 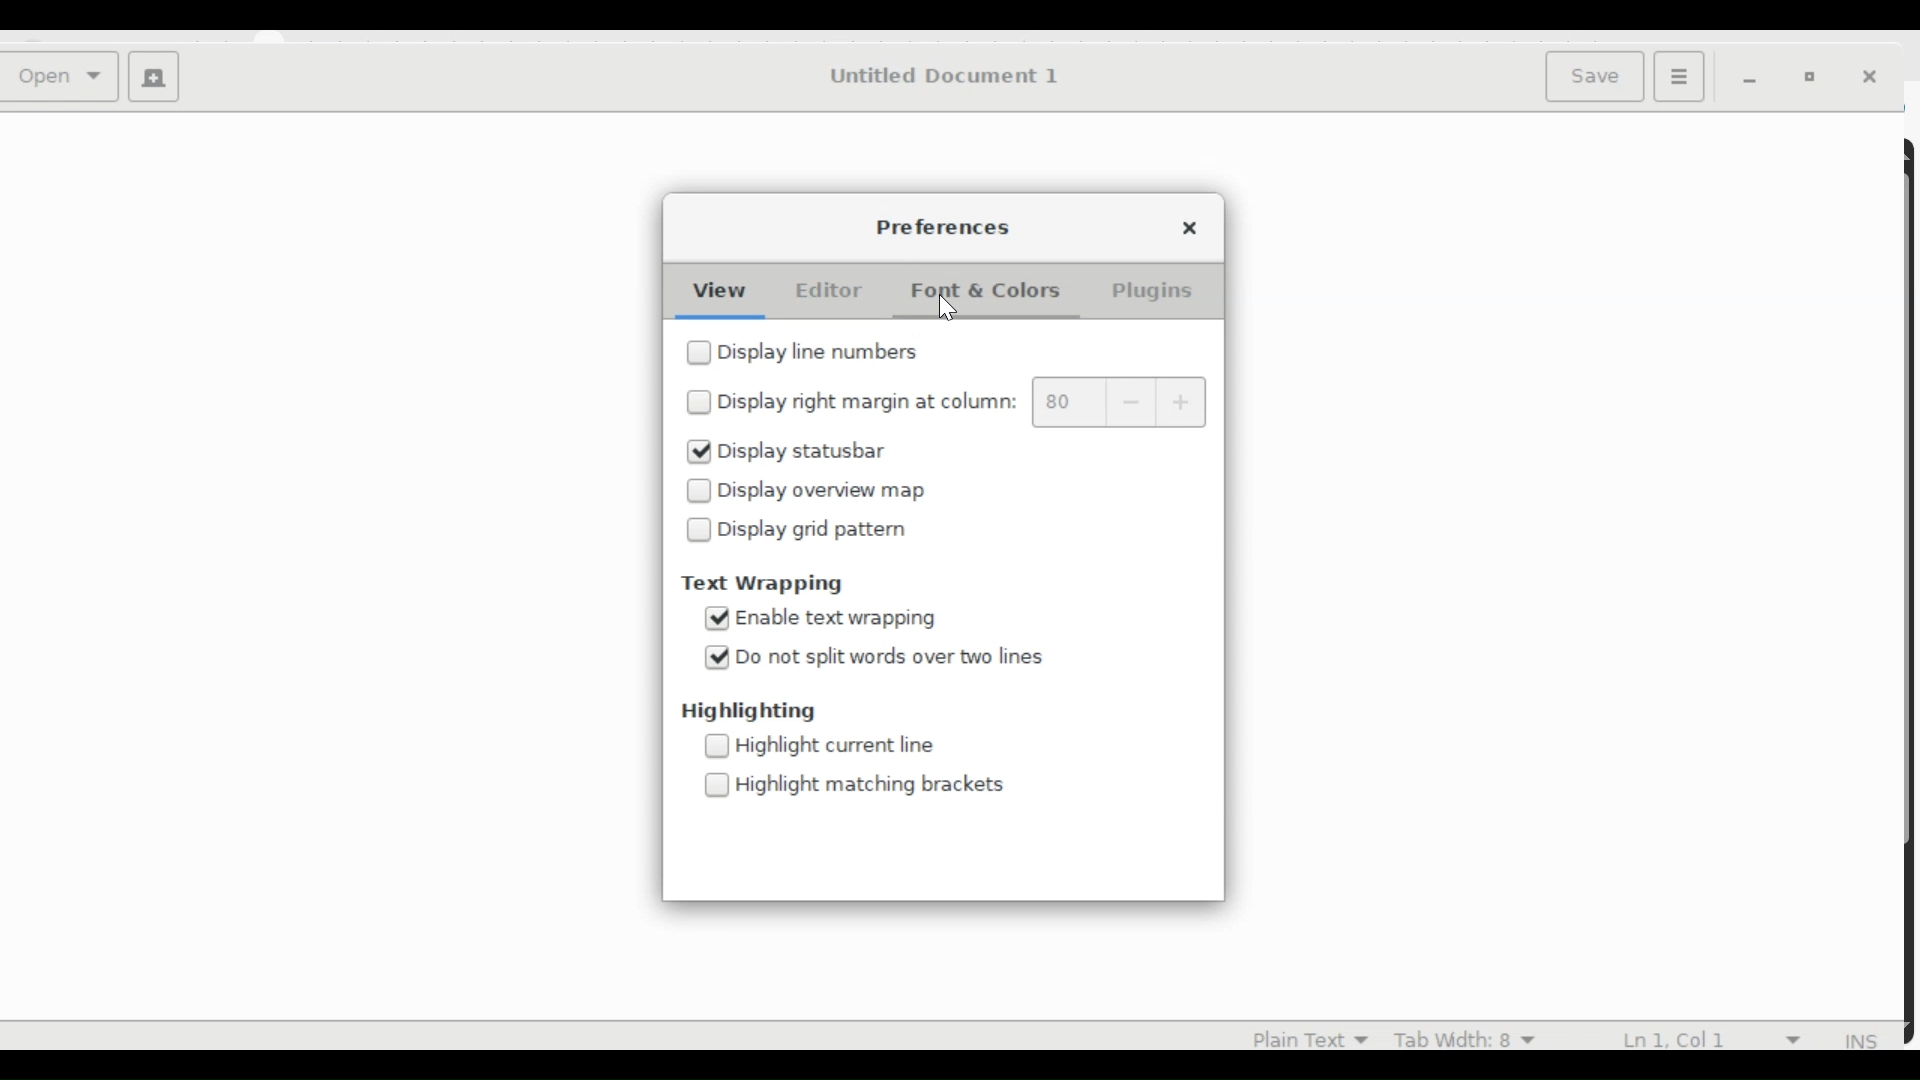 I want to click on INS, so click(x=1863, y=1041).